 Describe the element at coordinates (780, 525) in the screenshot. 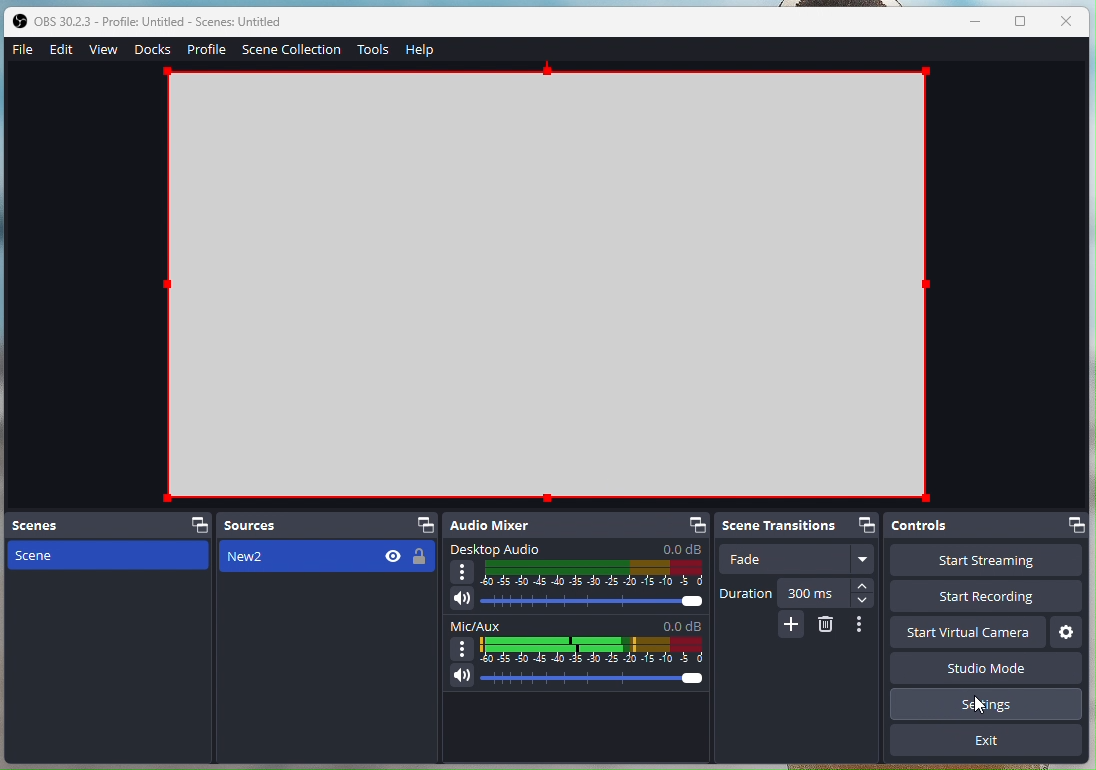

I see `Scene Transitions` at that location.